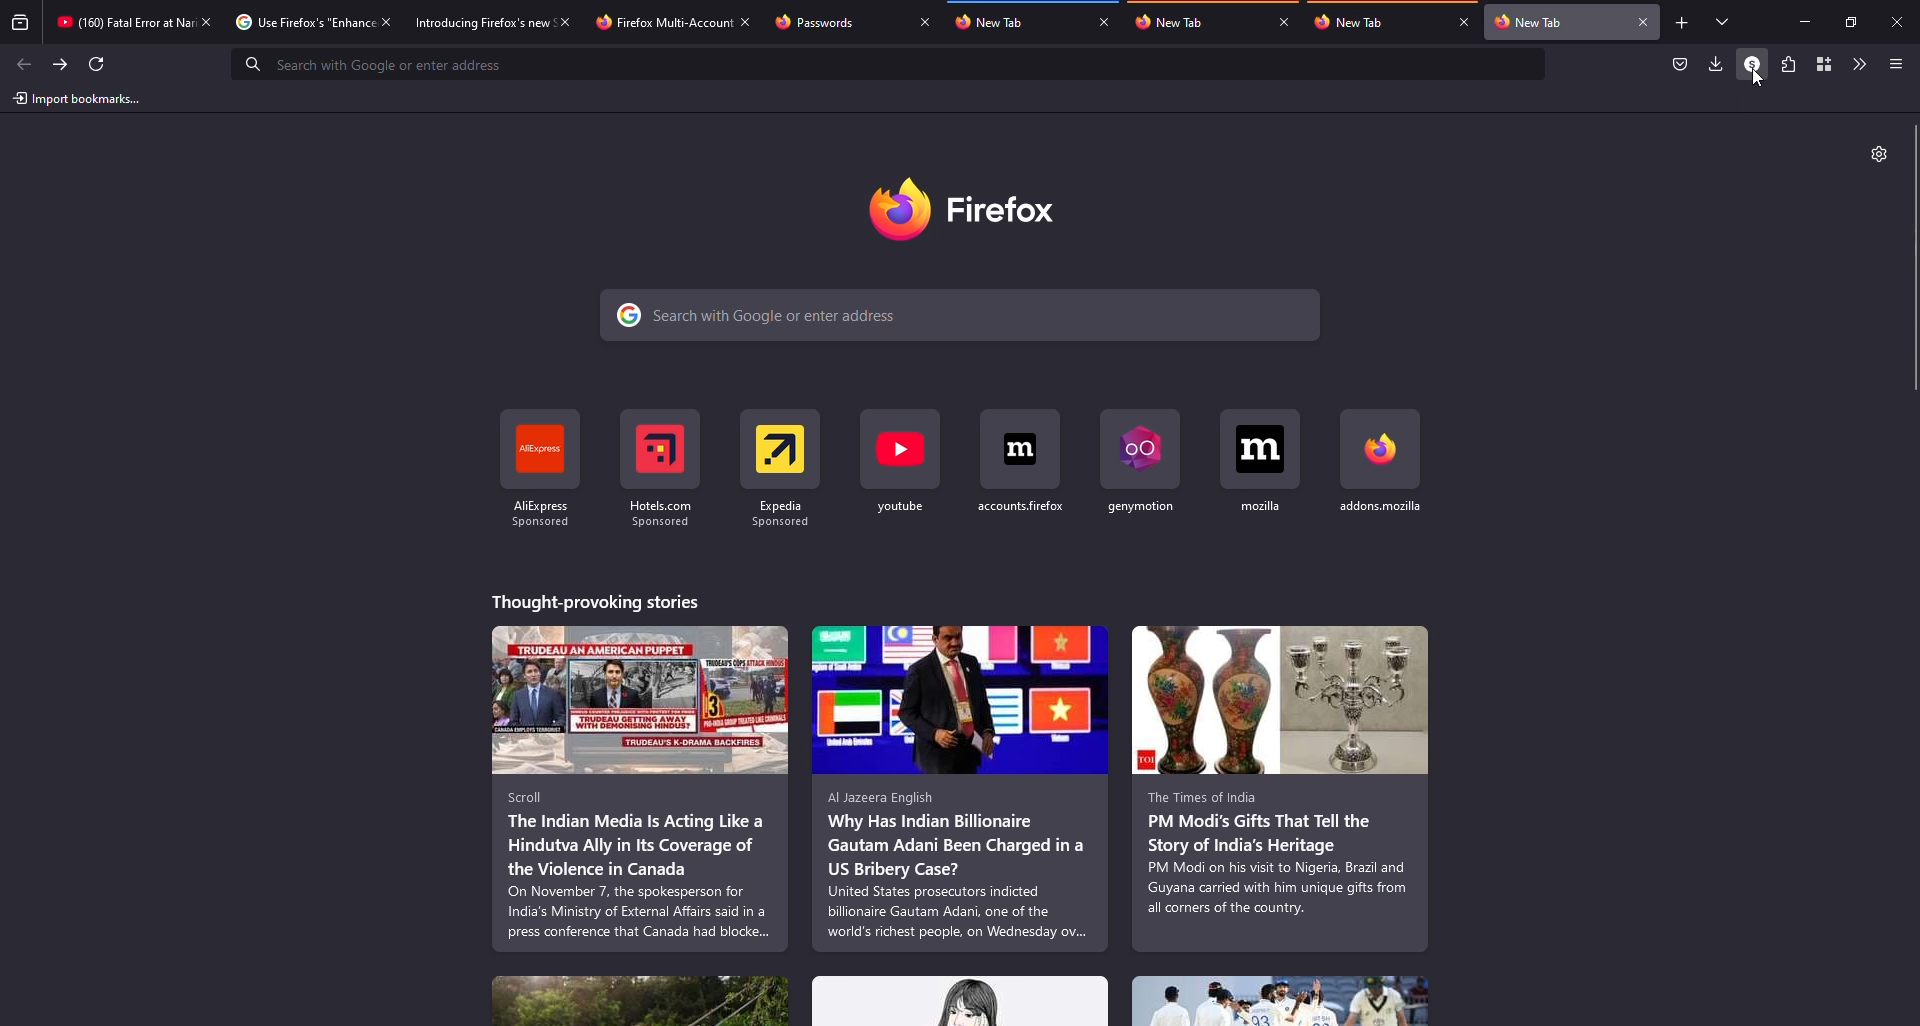  What do you see at coordinates (388, 21) in the screenshot?
I see `close` at bounding box center [388, 21].